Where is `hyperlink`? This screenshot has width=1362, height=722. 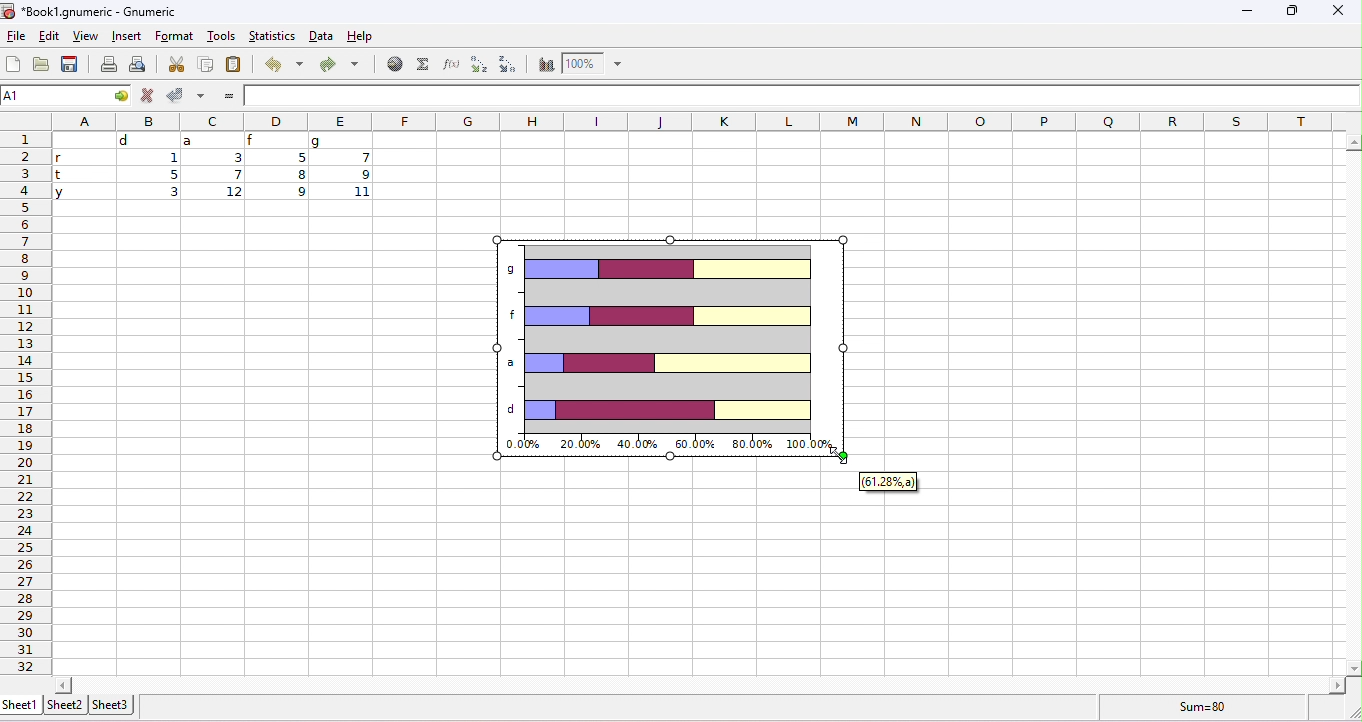
hyperlink is located at coordinates (392, 63).